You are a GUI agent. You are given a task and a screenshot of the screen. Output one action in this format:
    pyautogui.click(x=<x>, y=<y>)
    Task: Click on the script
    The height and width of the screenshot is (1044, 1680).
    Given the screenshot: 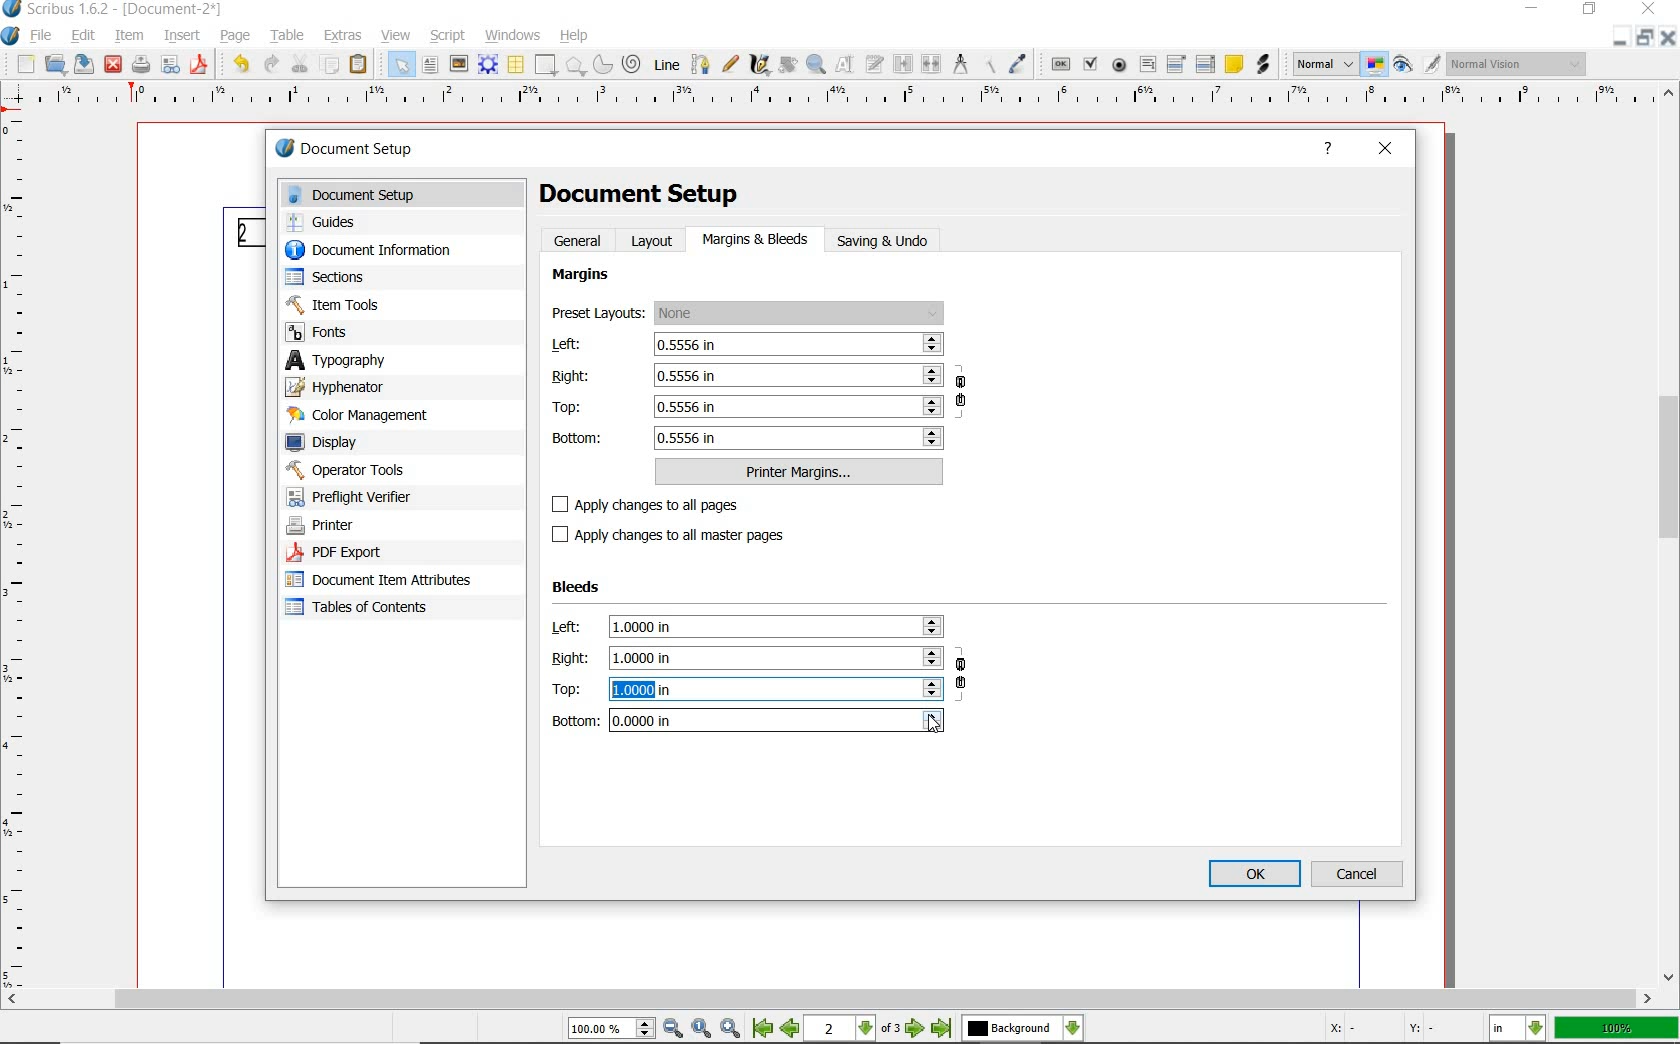 What is the action you would take?
    pyautogui.click(x=450, y=35)
    